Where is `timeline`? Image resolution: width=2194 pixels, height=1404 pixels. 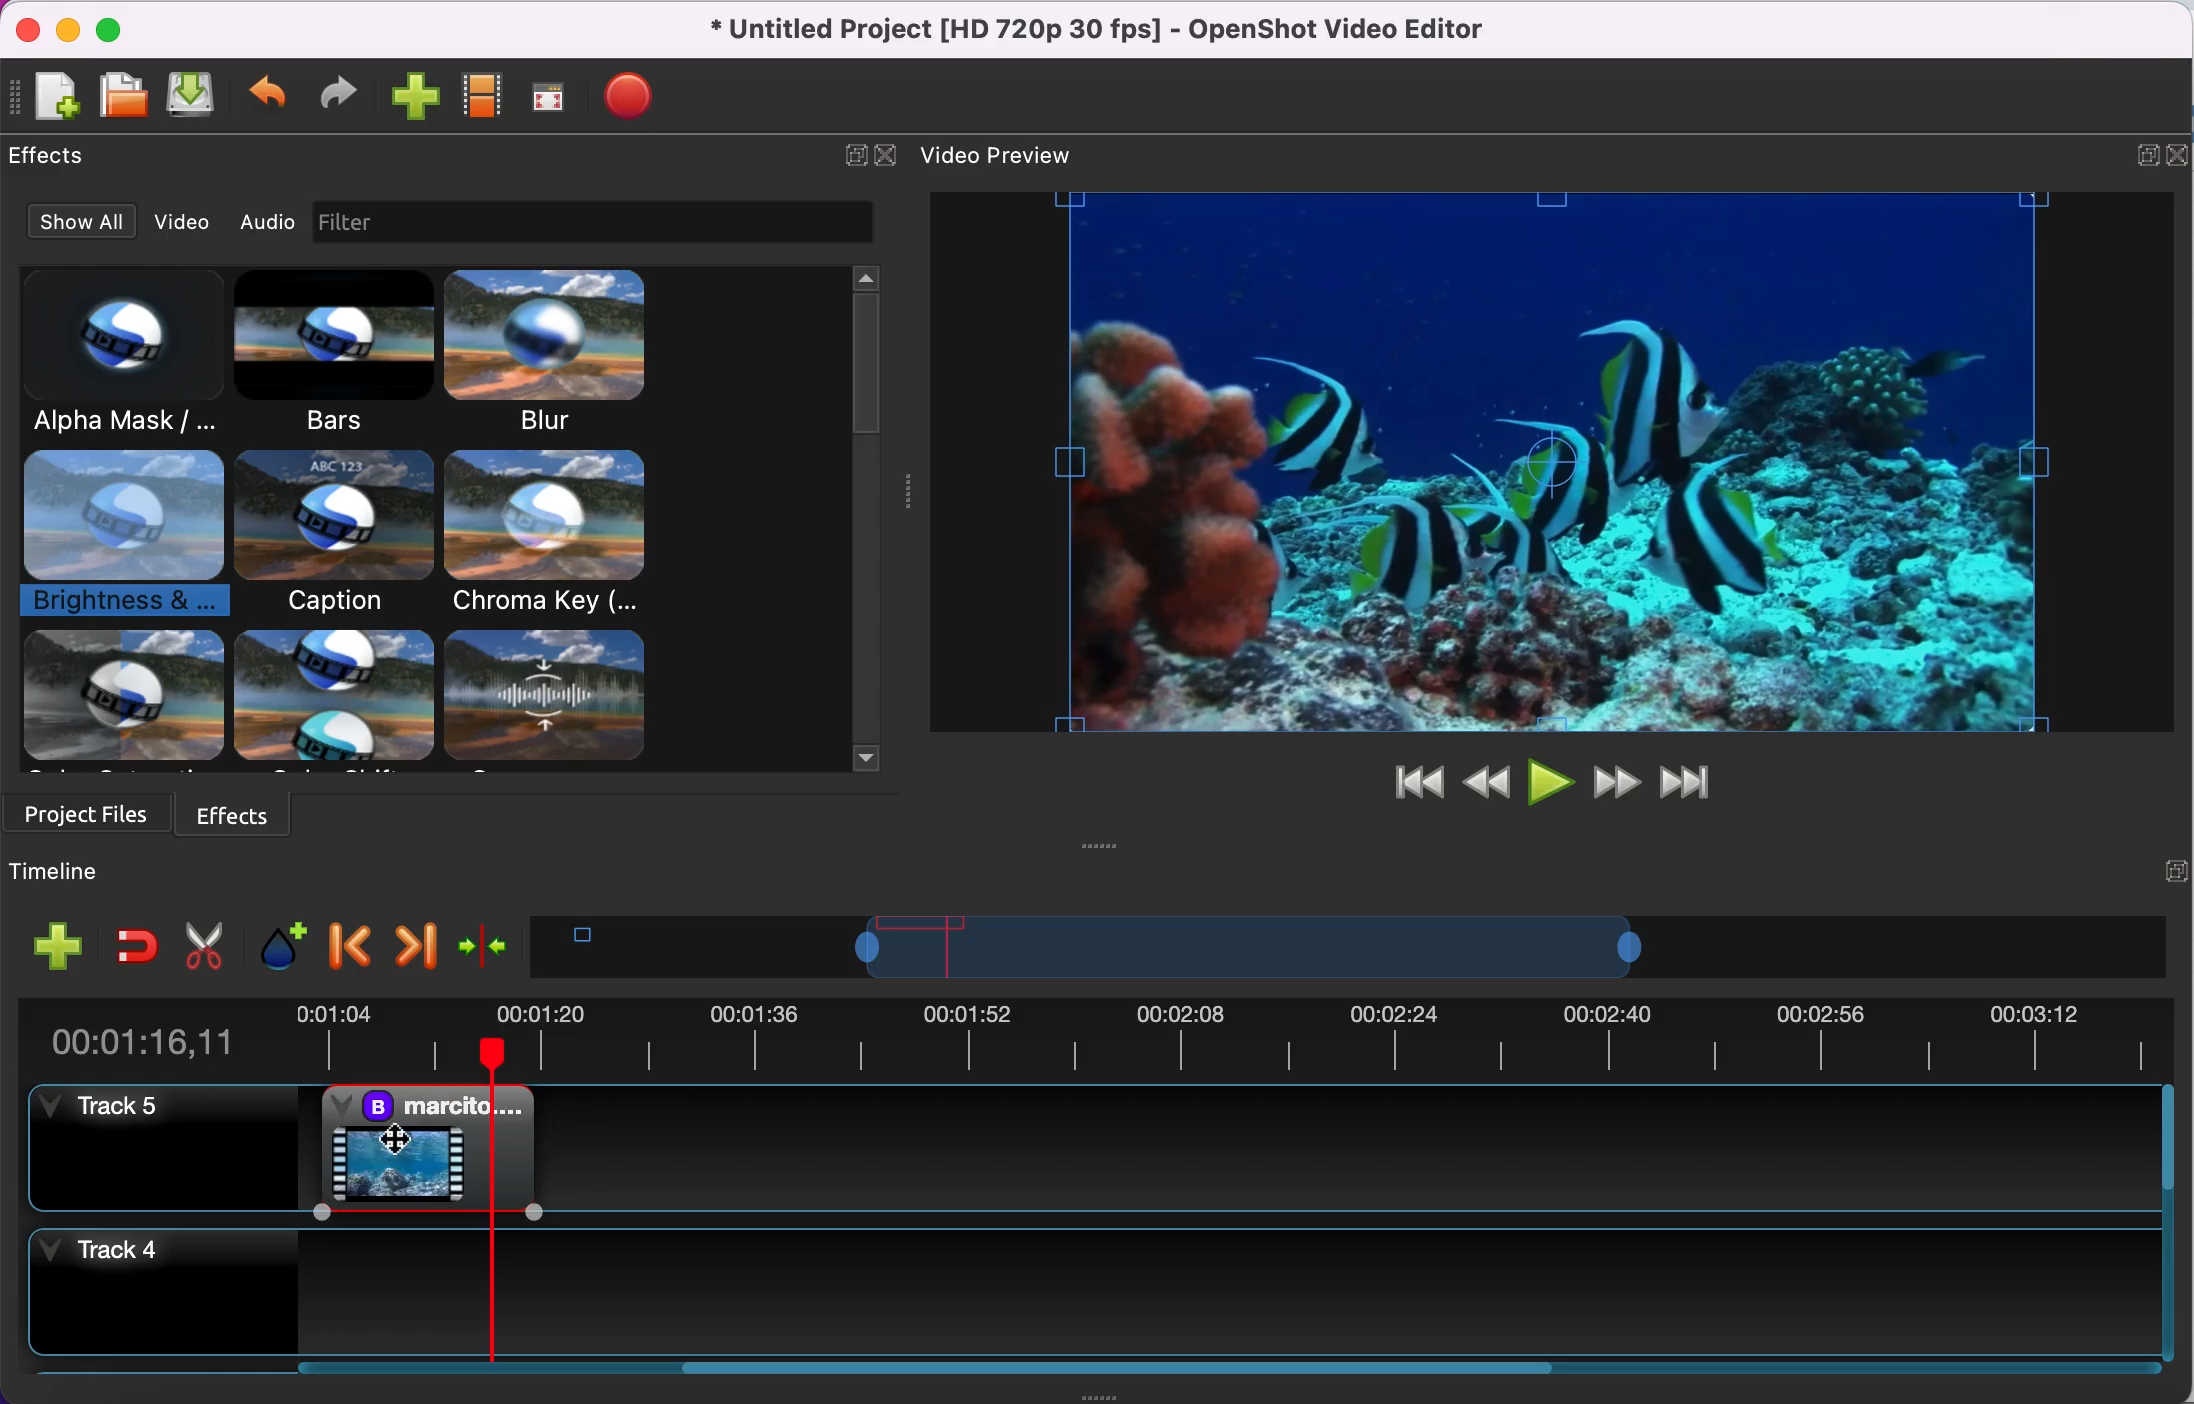
timeline is located at coordinates (107, 870).